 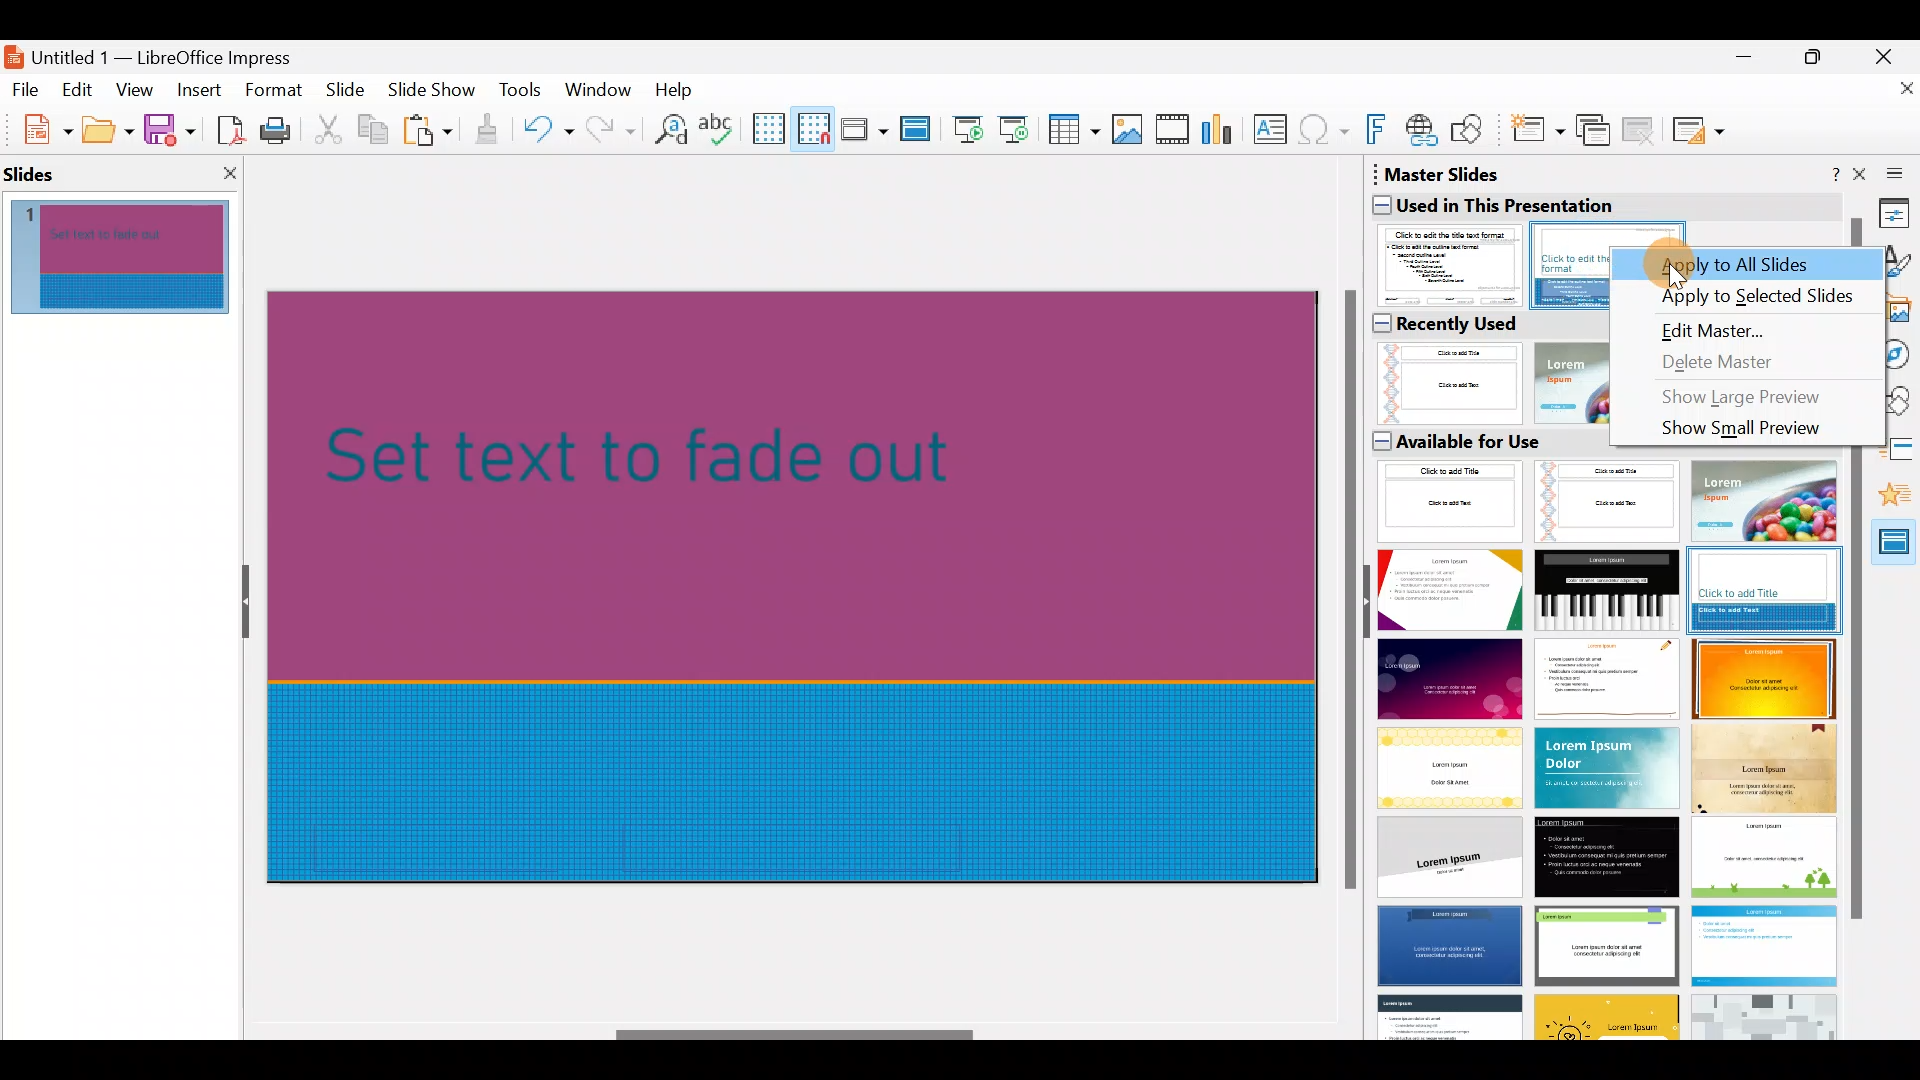 I want to click on Redo, so click(x=608, y=129).